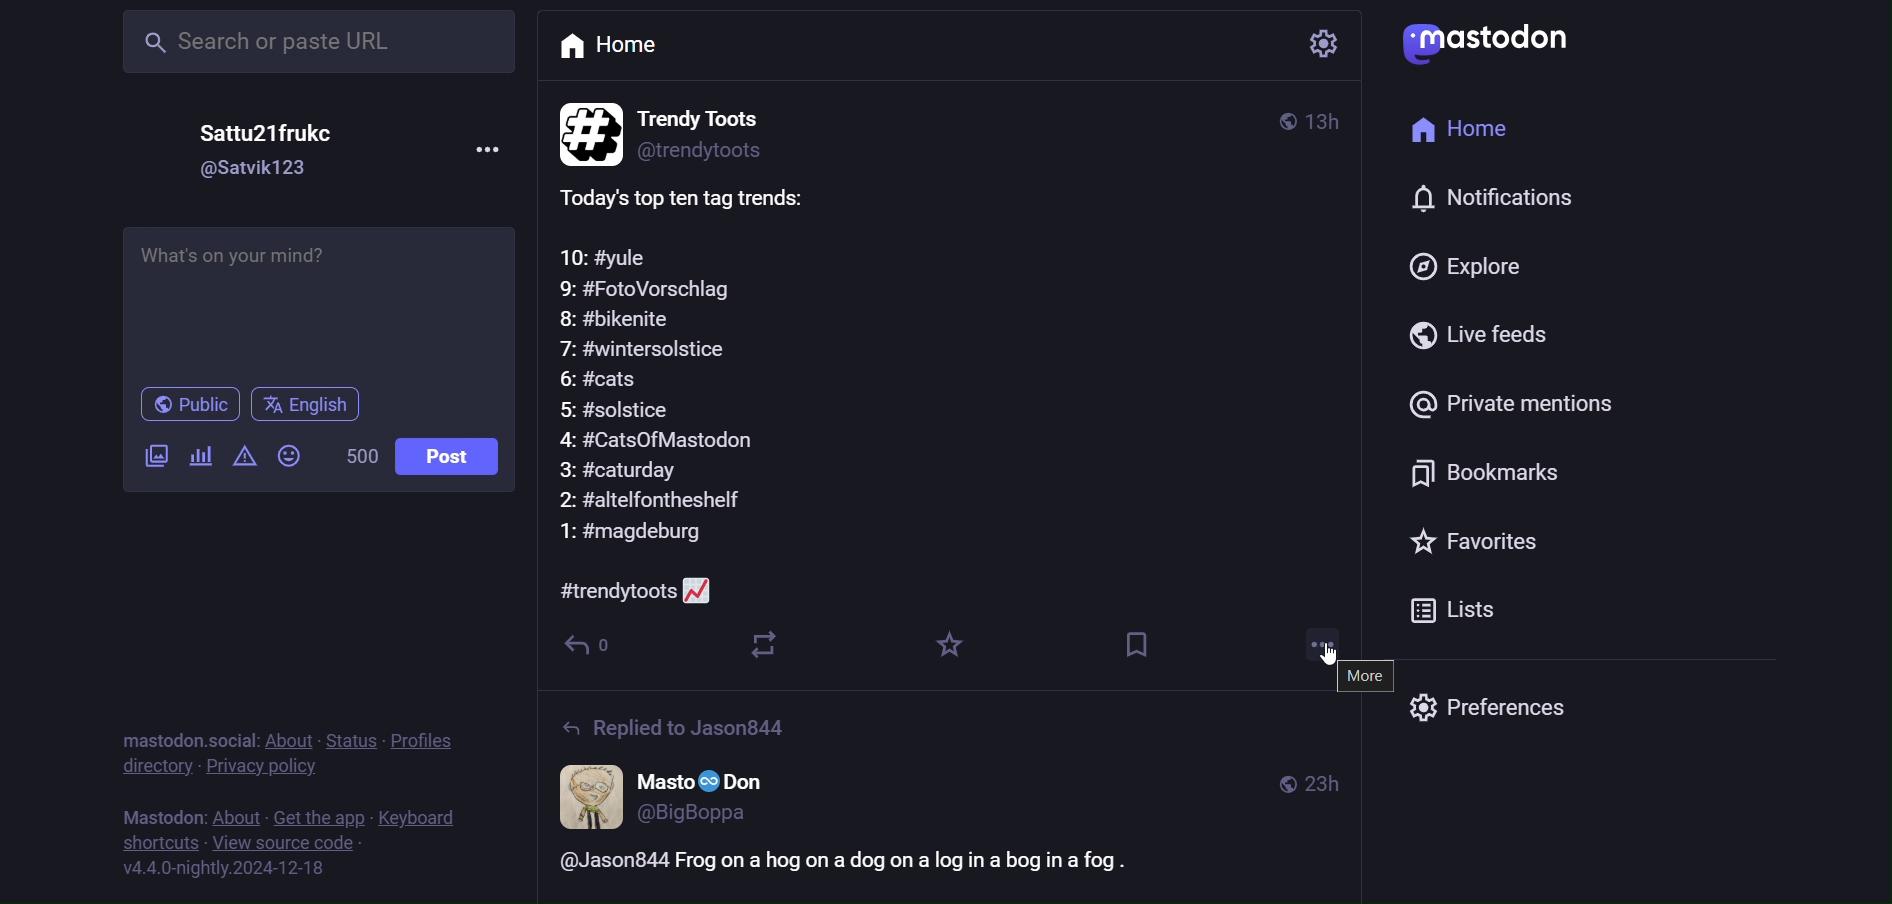  Describe the element at coordinates (594, 643) in the screenshot. I see `reply` at that location.